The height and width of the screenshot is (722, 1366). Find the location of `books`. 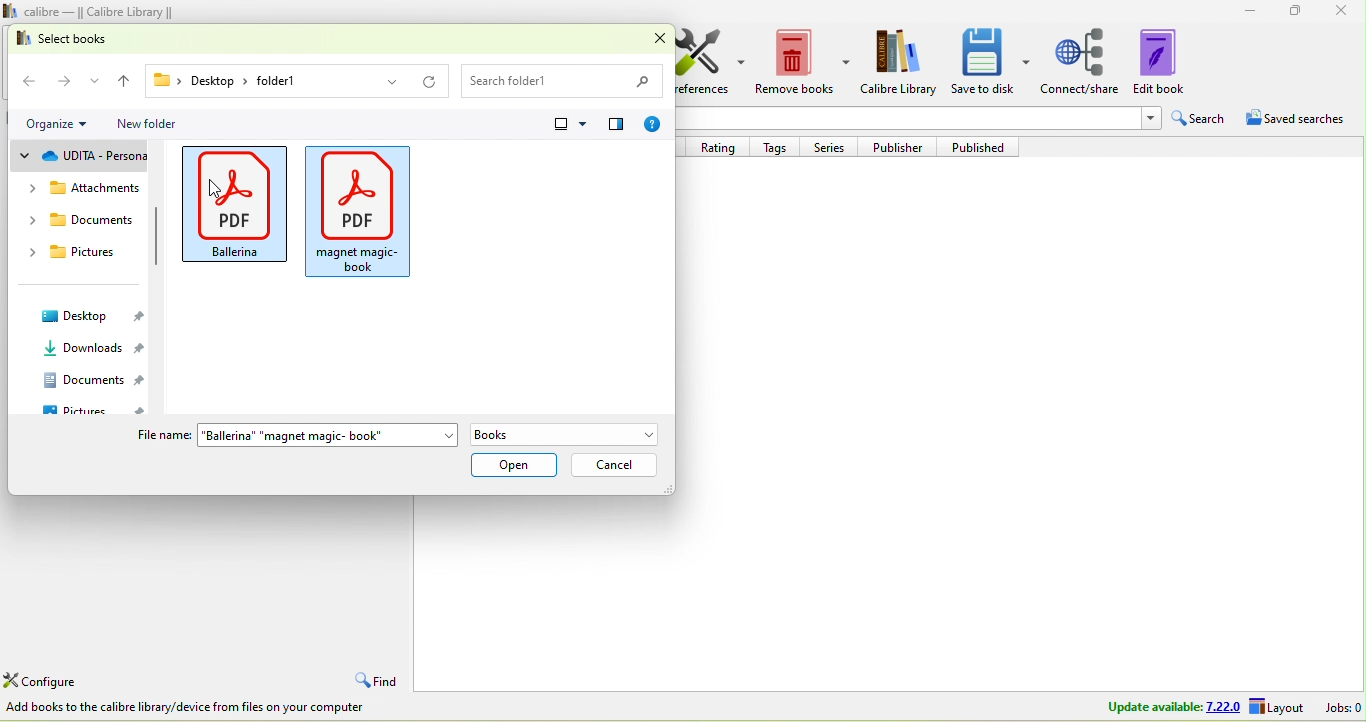

books is located at coordinates (572, 435).